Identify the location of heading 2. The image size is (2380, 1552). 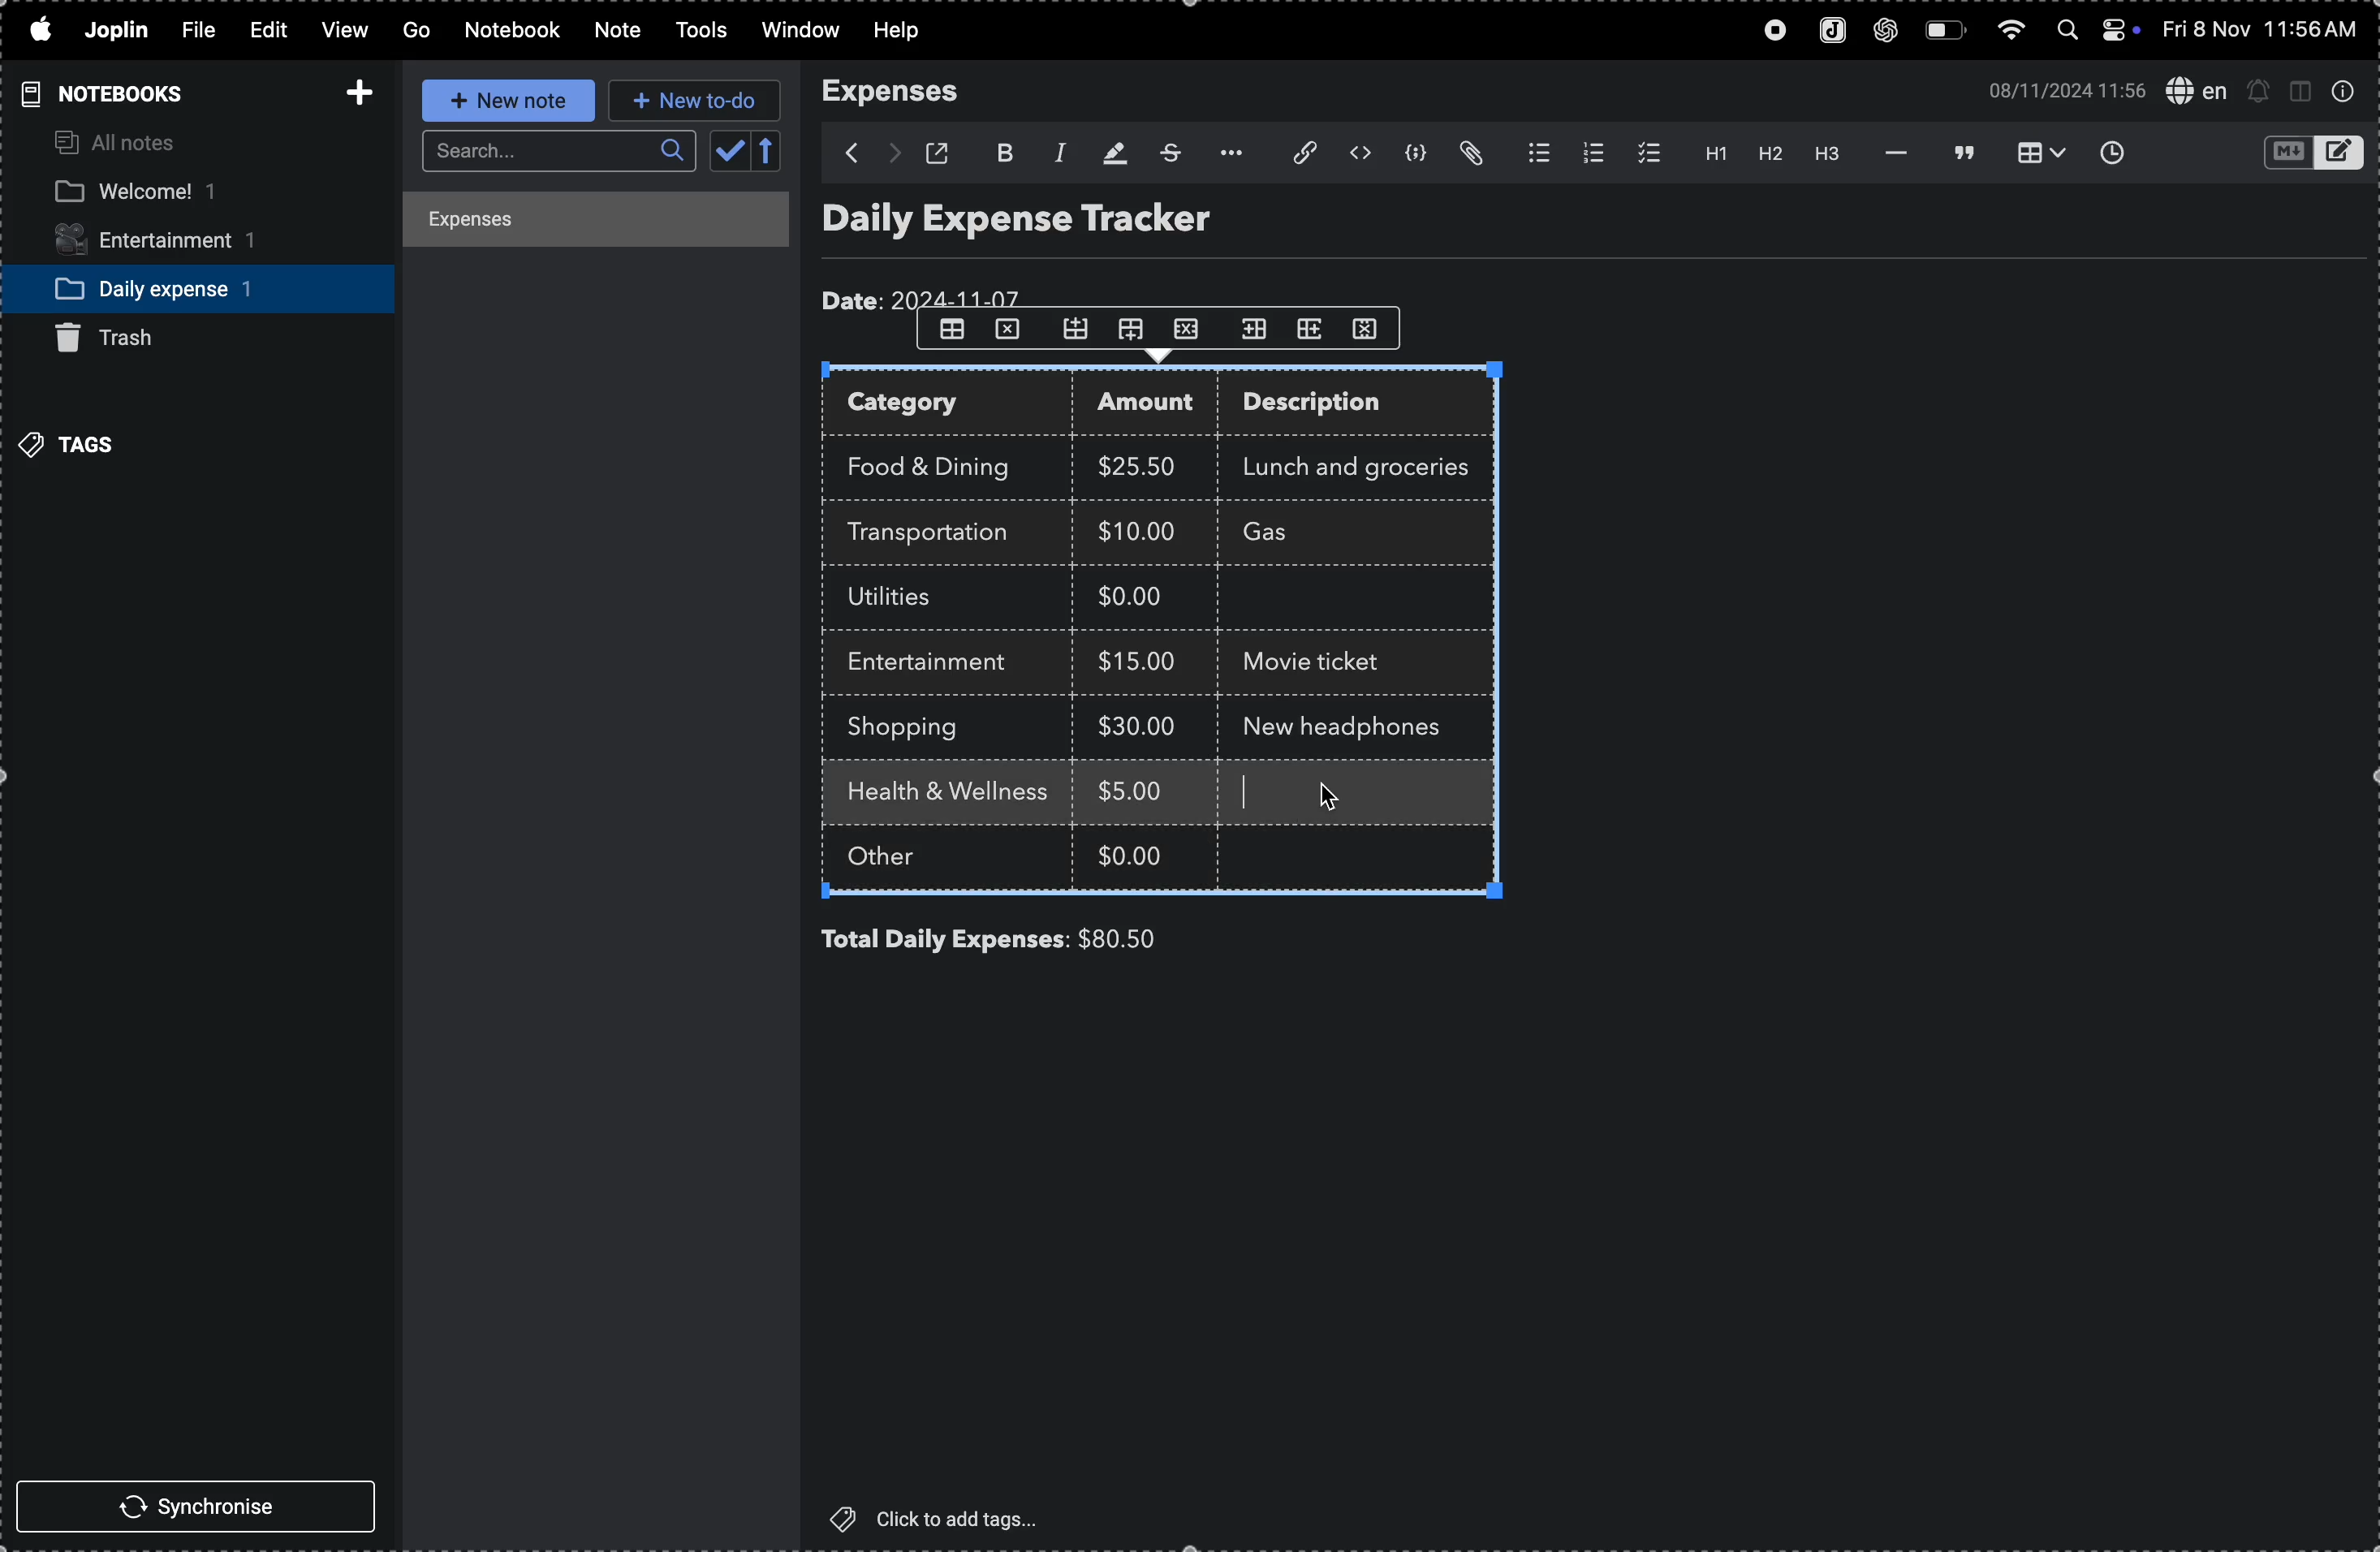
(1769, 157).